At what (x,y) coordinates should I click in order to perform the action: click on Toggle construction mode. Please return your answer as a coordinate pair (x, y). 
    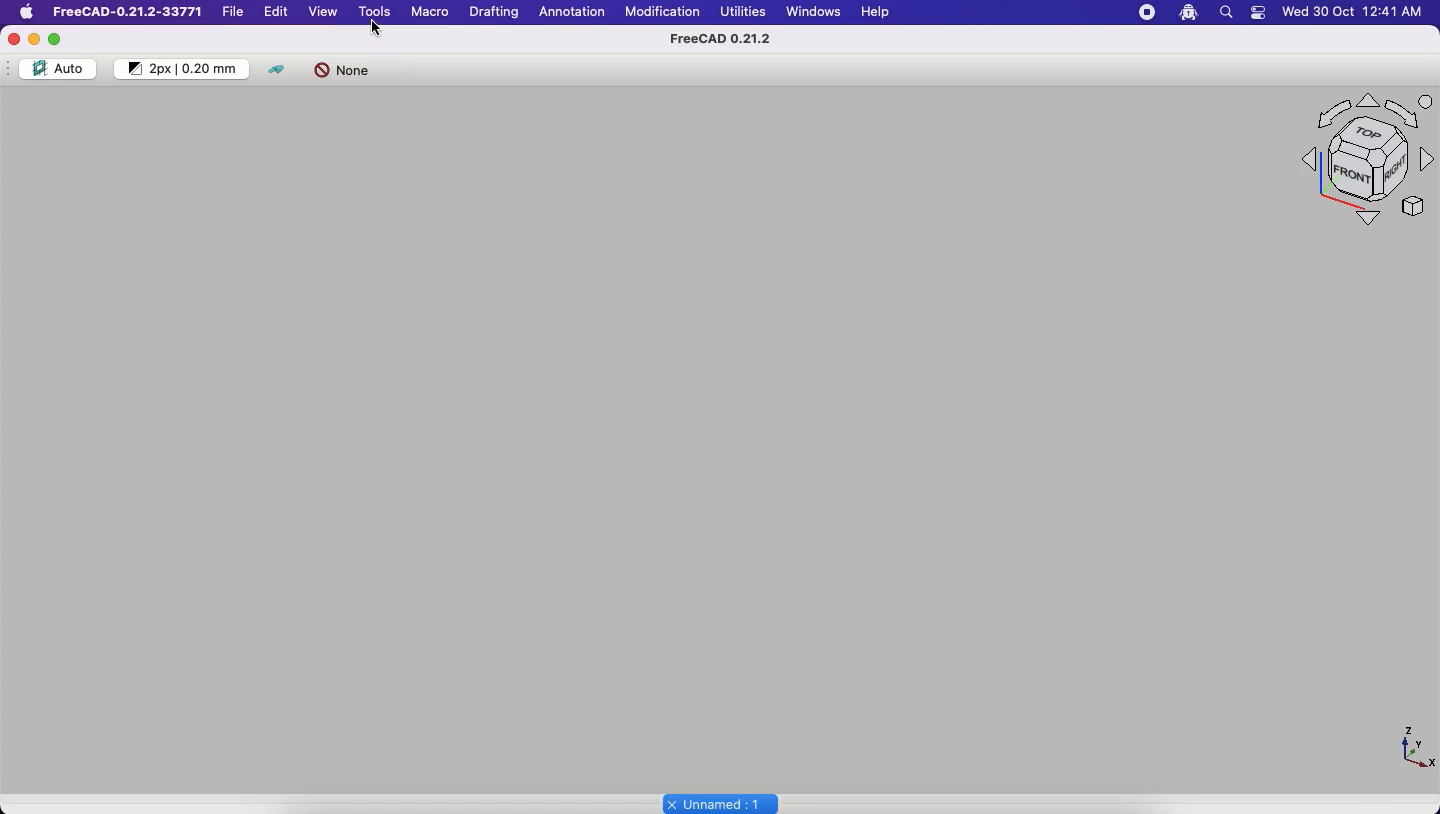
    Looking at the image, I should click on (279, 69).